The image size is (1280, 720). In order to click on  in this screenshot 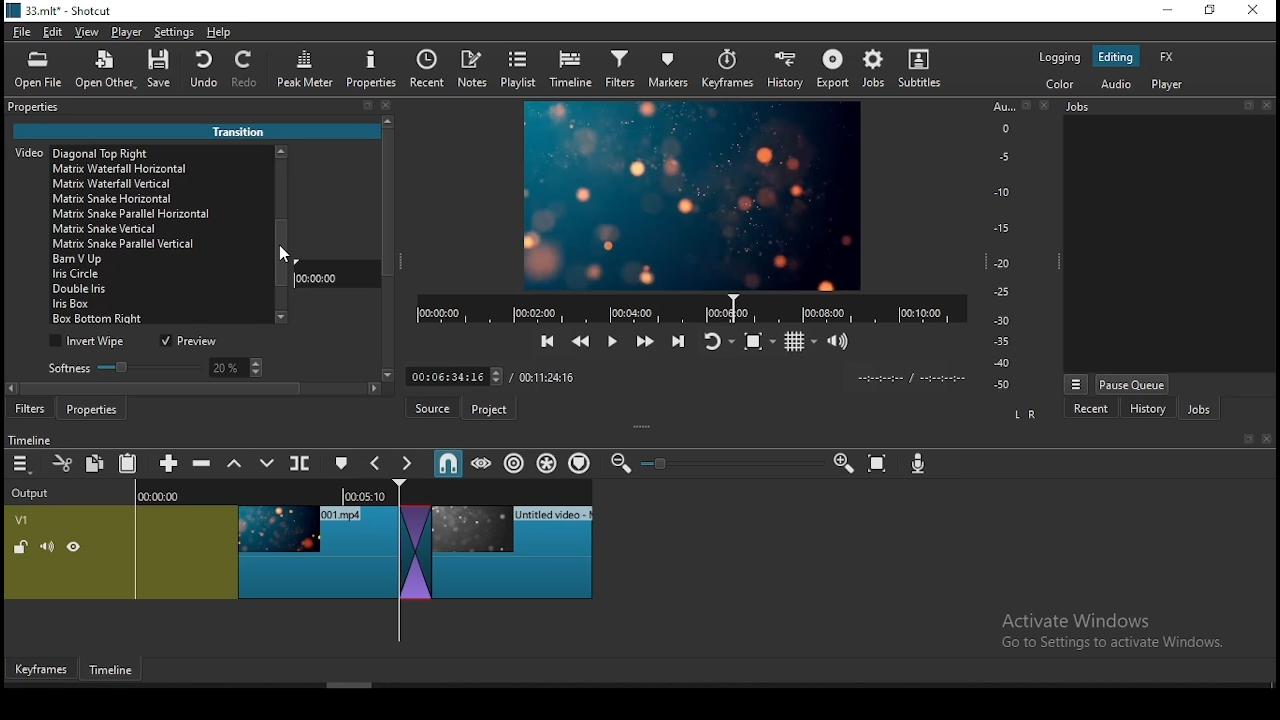, I will do `click(680, 375)`.